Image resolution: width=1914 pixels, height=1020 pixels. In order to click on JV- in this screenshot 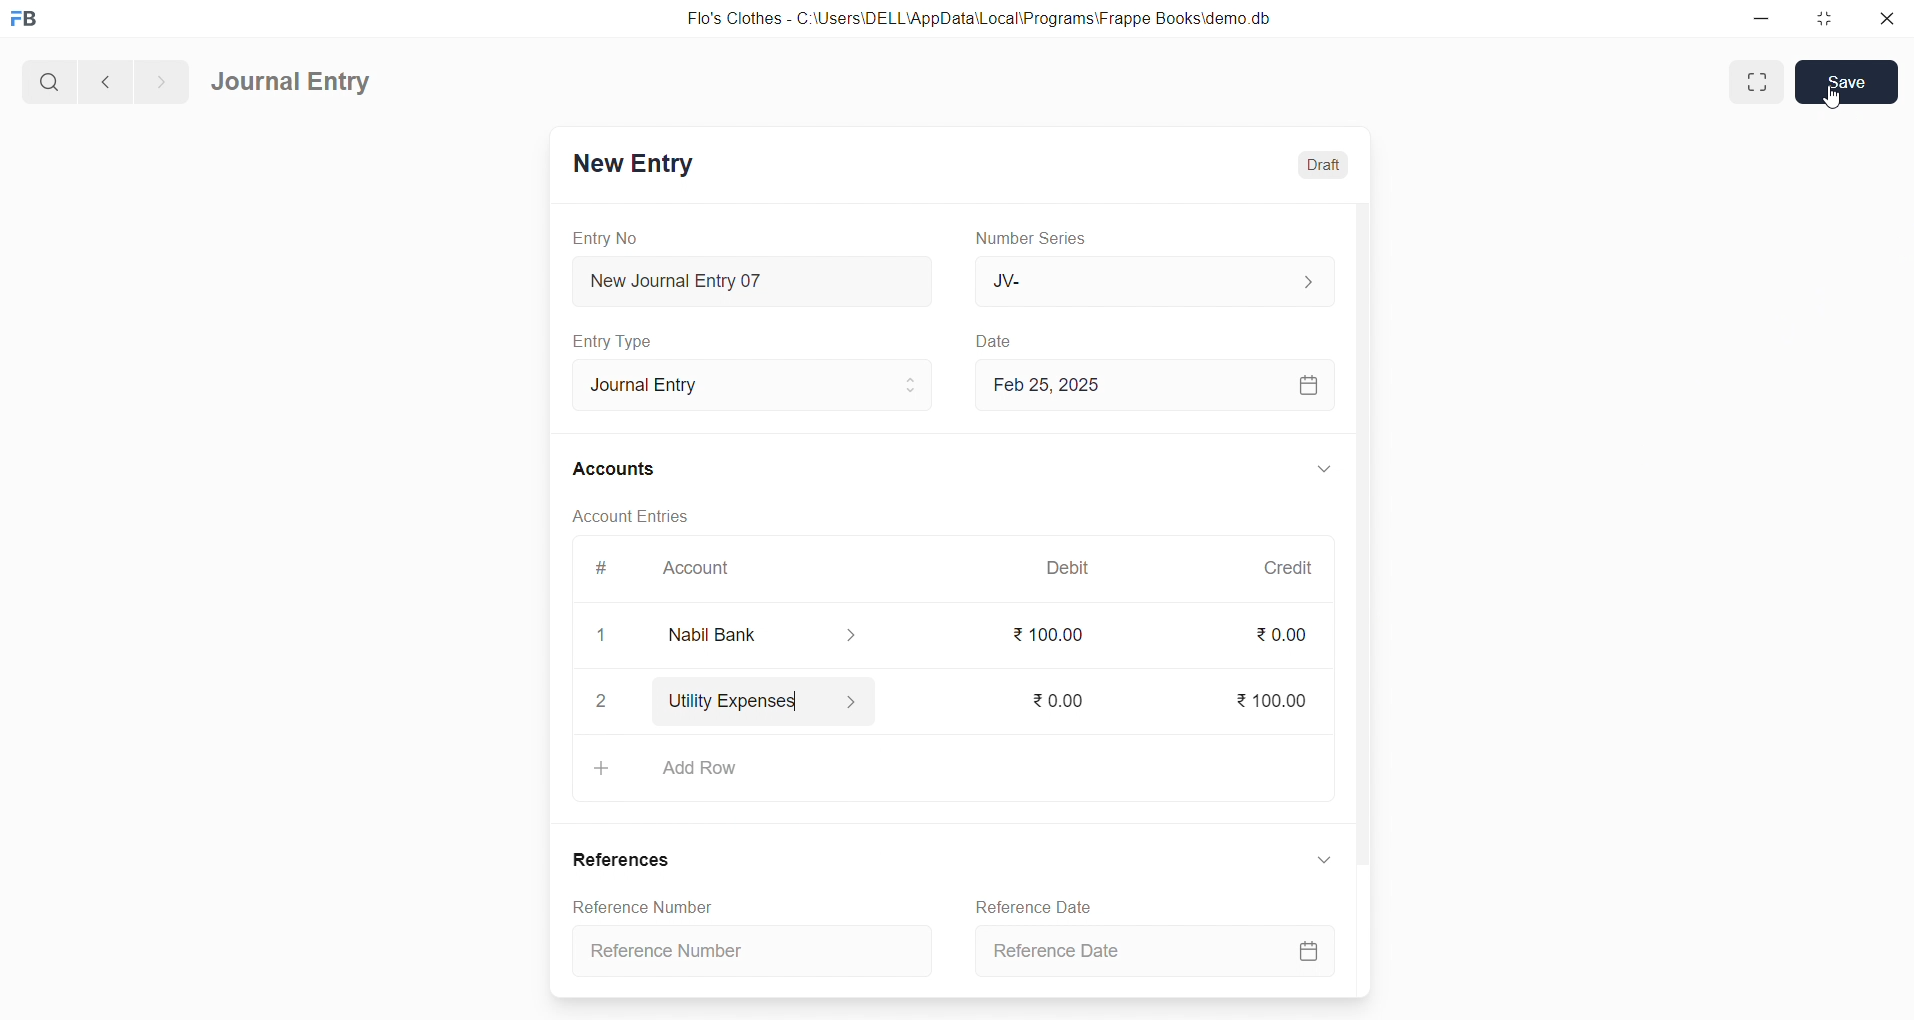, I will do `click(1152, 282)`.